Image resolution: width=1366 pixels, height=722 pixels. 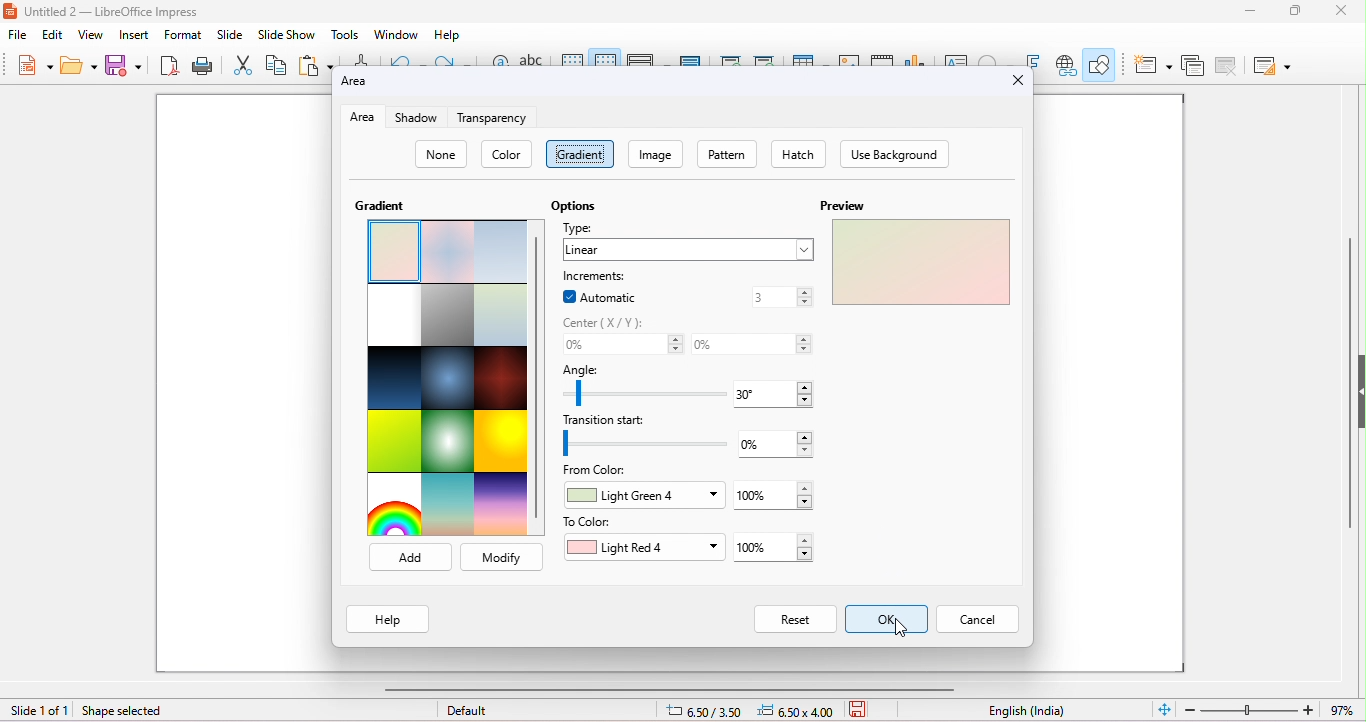 What do you see at coordinates (583, 228) in the screenshot?
I see `type` at bounding box center [583, 228].